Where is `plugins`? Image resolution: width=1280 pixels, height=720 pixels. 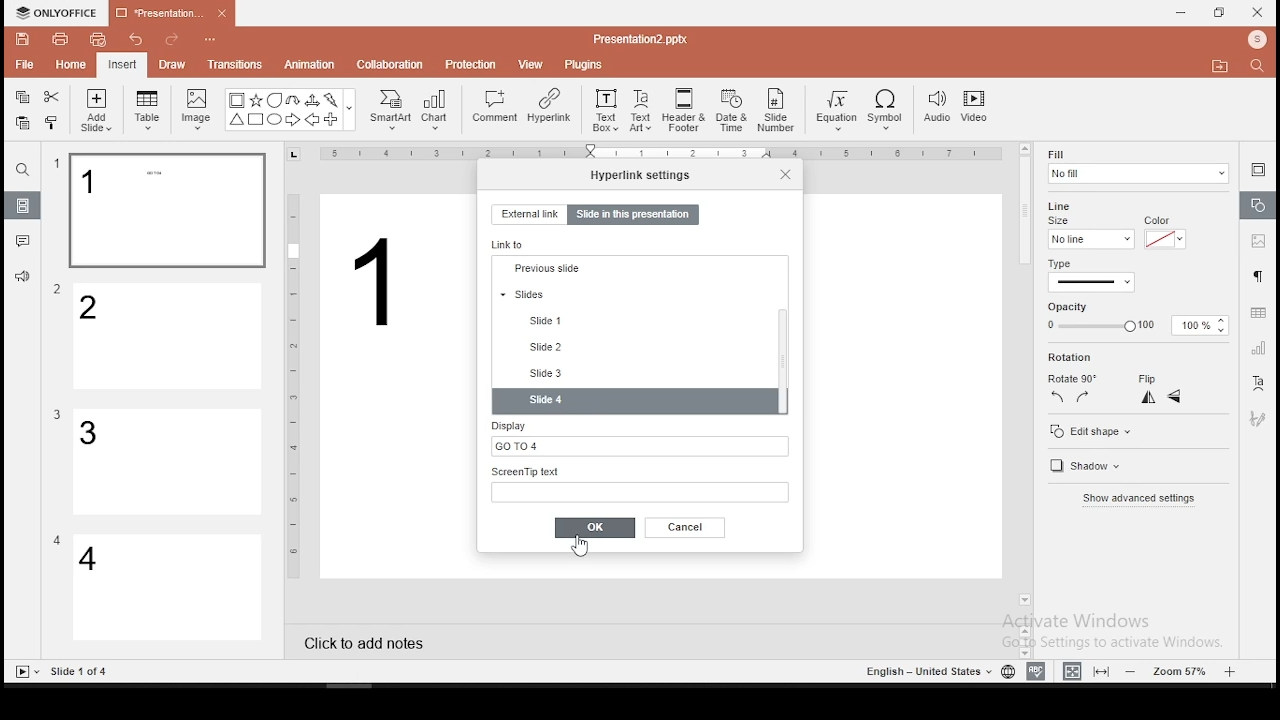 plugins is located at coordinates (585, 61).